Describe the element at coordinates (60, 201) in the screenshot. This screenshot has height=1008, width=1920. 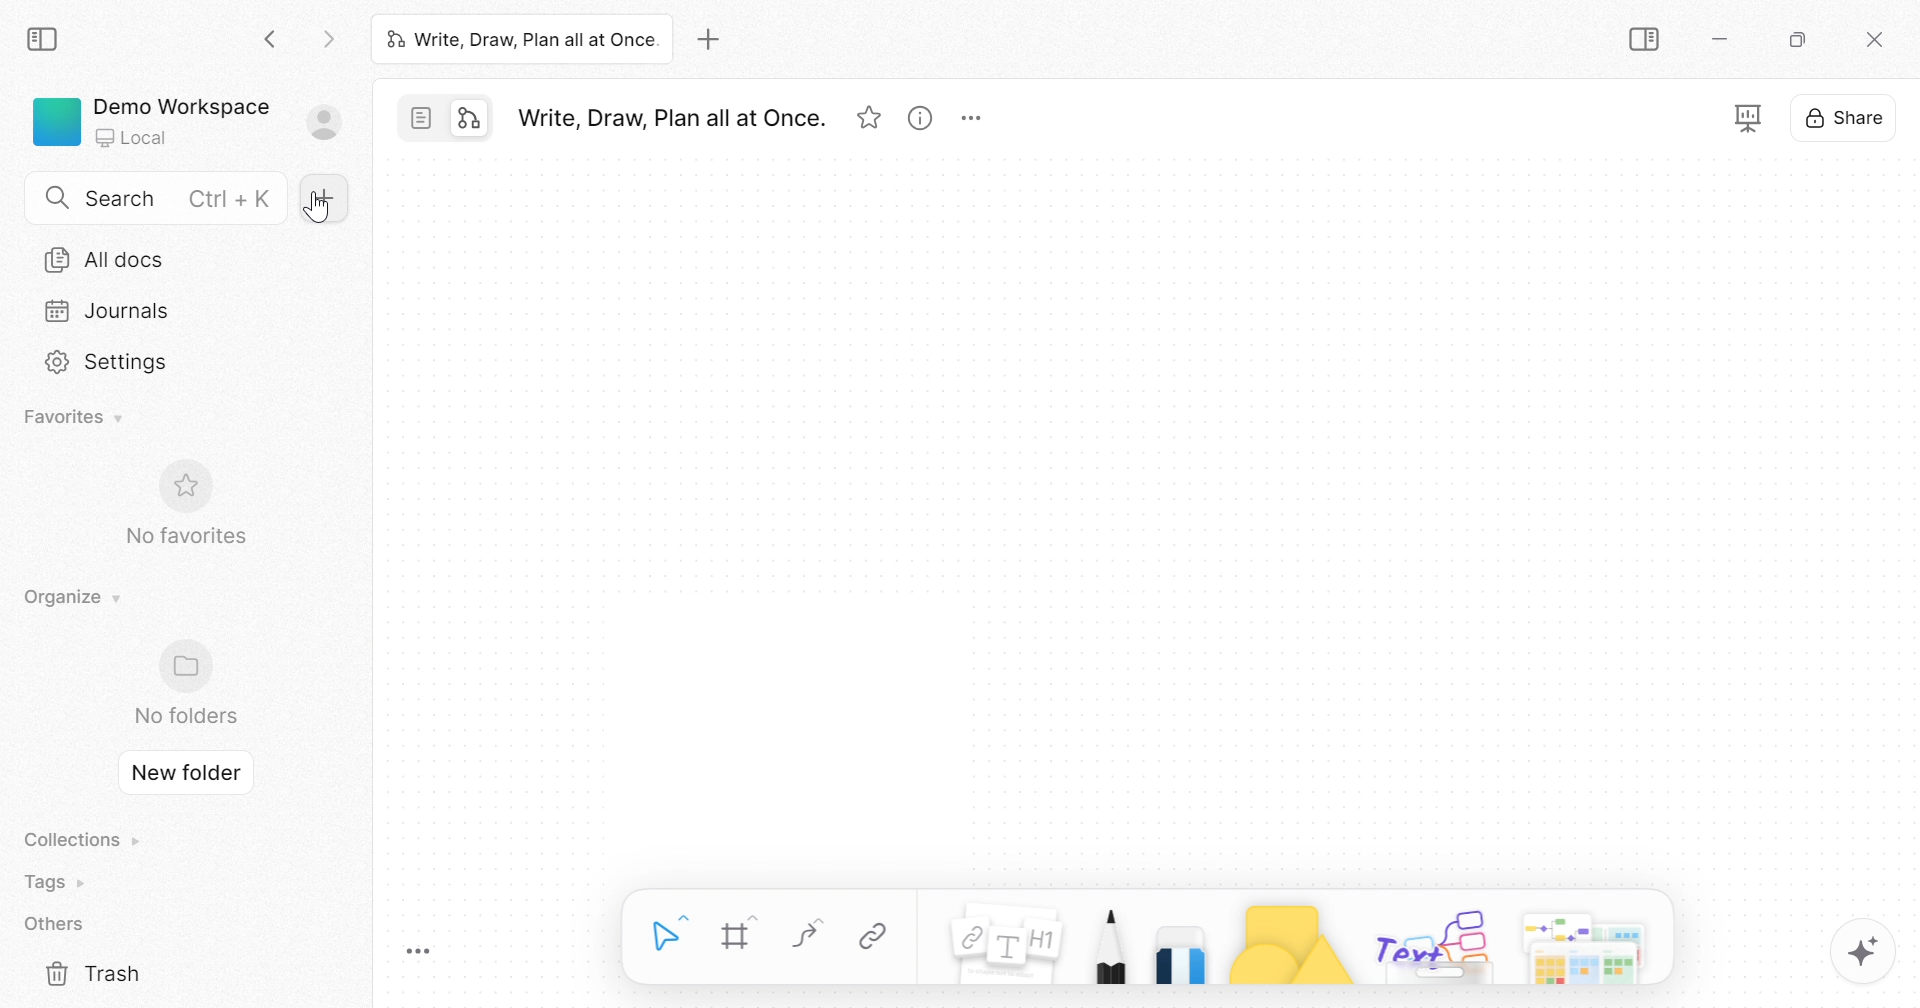
I see `Search icon` at that location.